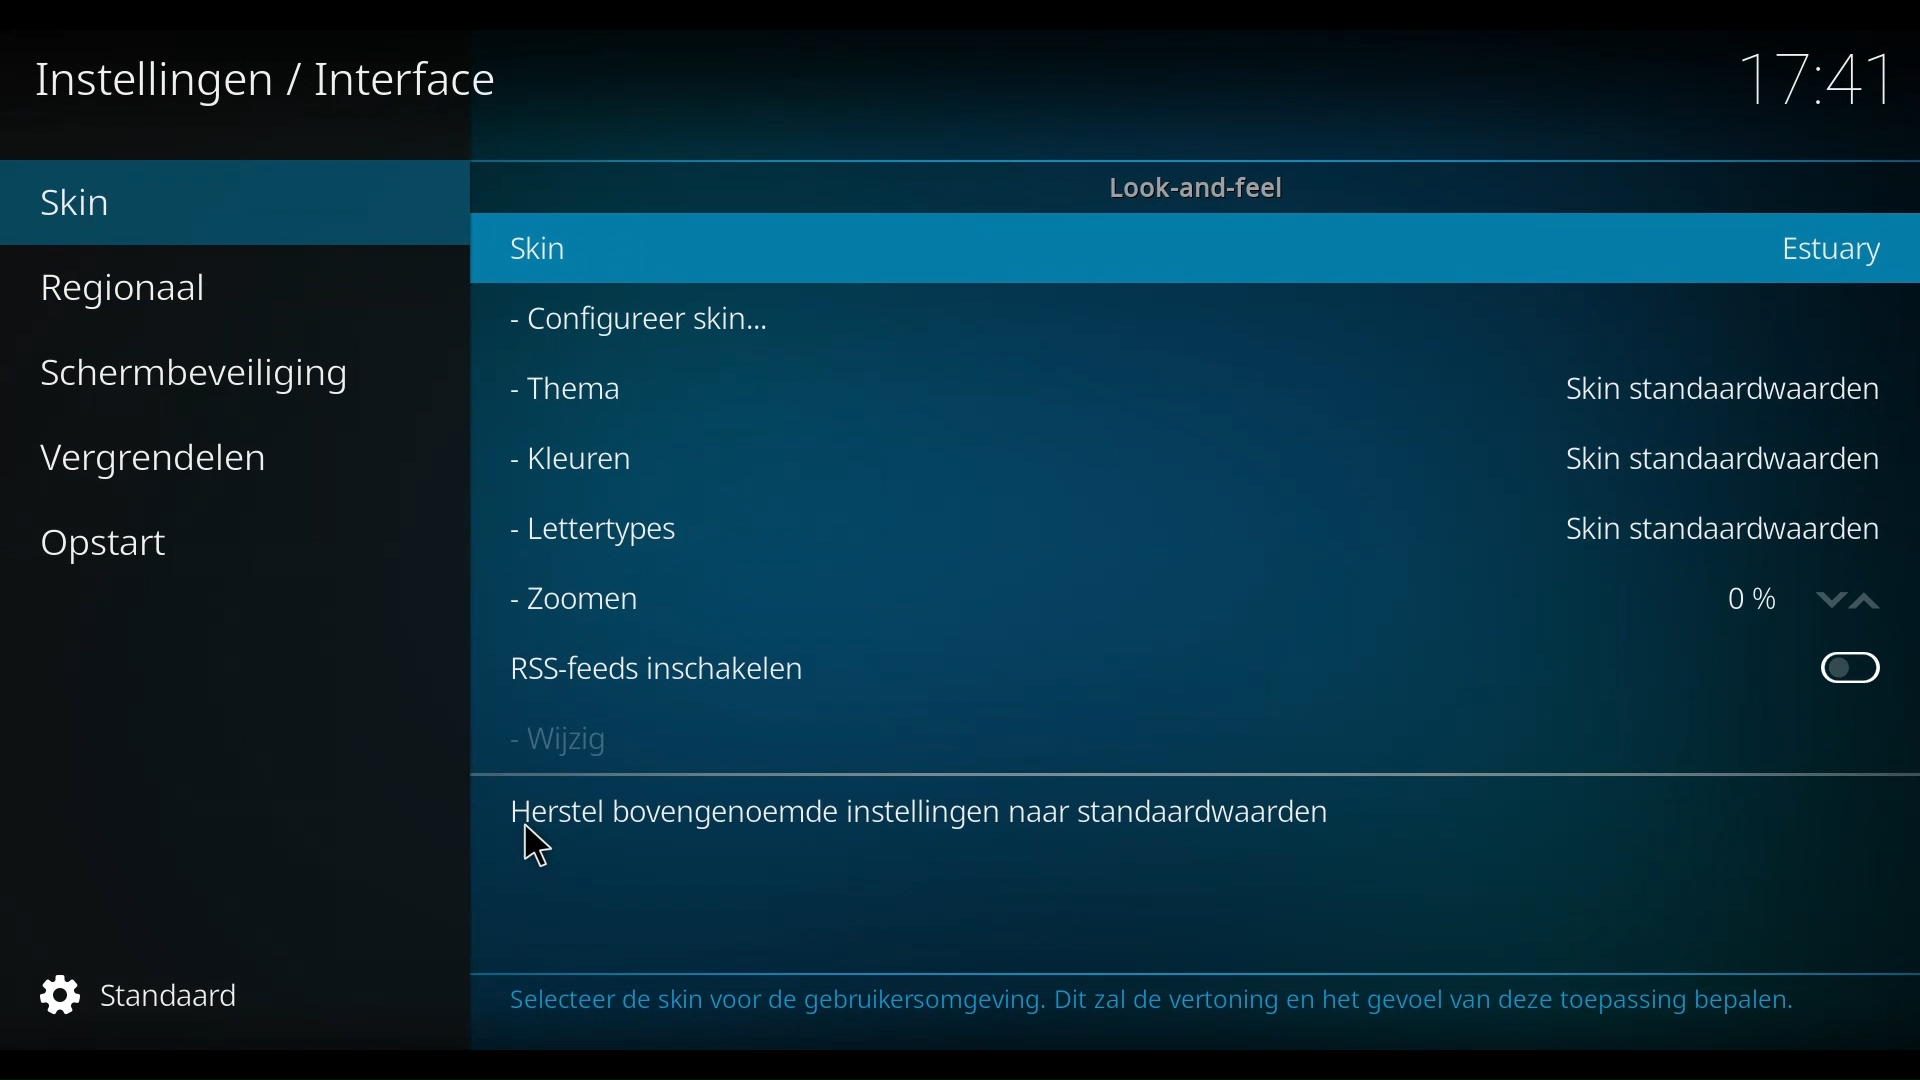  Describe the element at coordinates (592, 530) in the screenshot. I see `lettertypes` at that location.